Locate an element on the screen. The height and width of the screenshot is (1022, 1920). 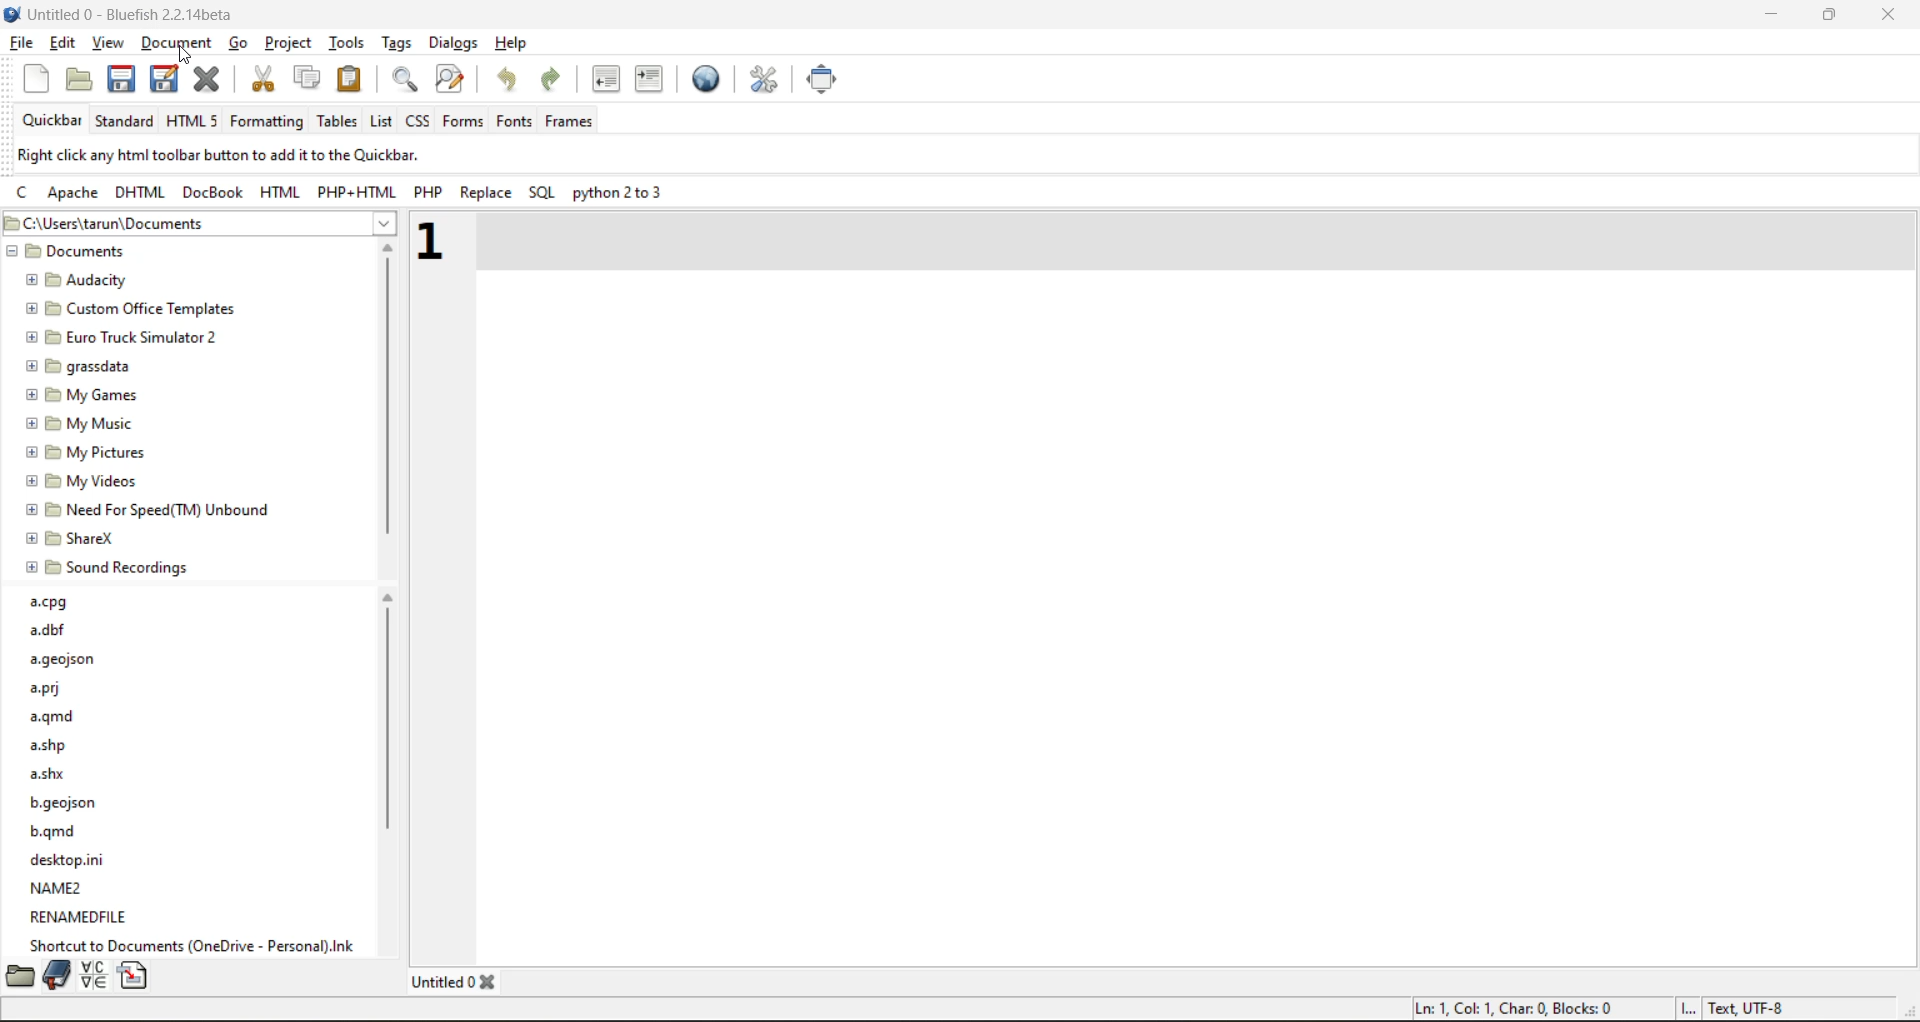
filebrowser is located at coordinates (18, 976).